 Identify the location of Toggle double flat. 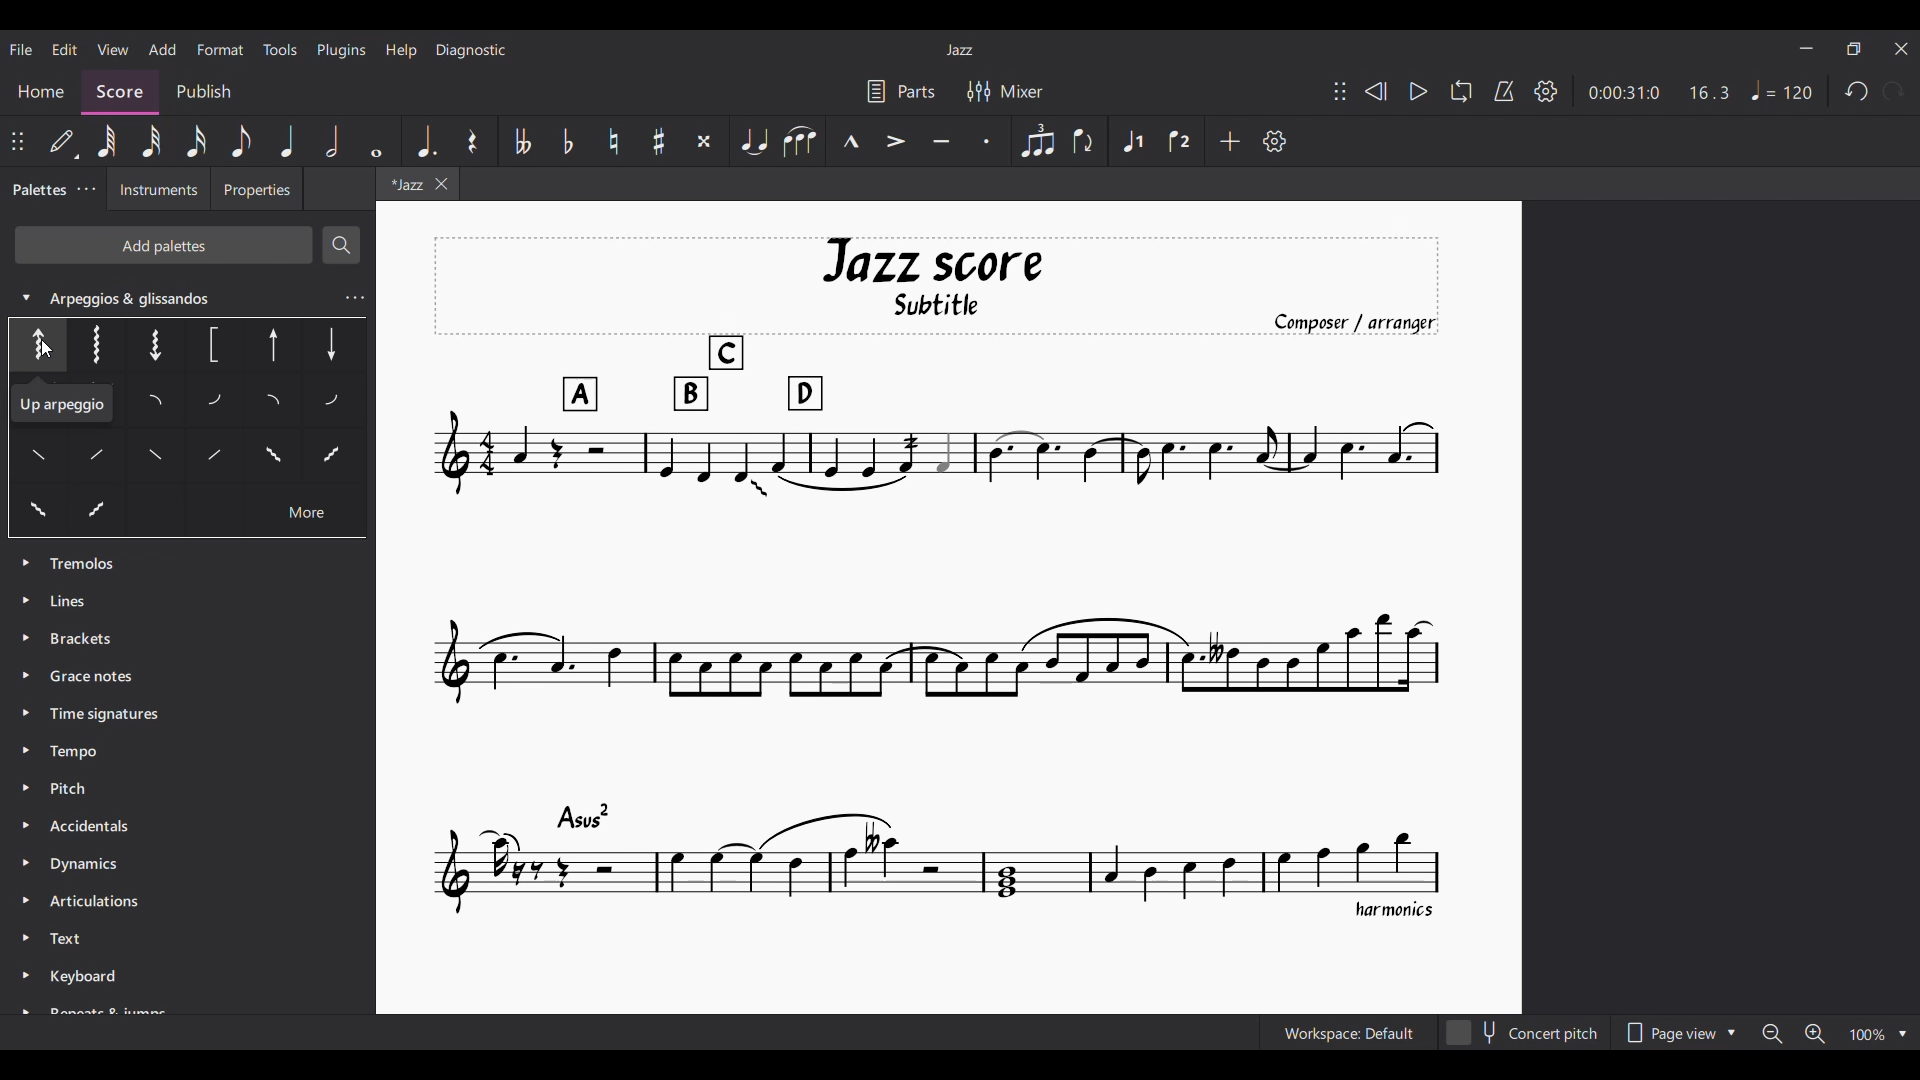
(521, 142).